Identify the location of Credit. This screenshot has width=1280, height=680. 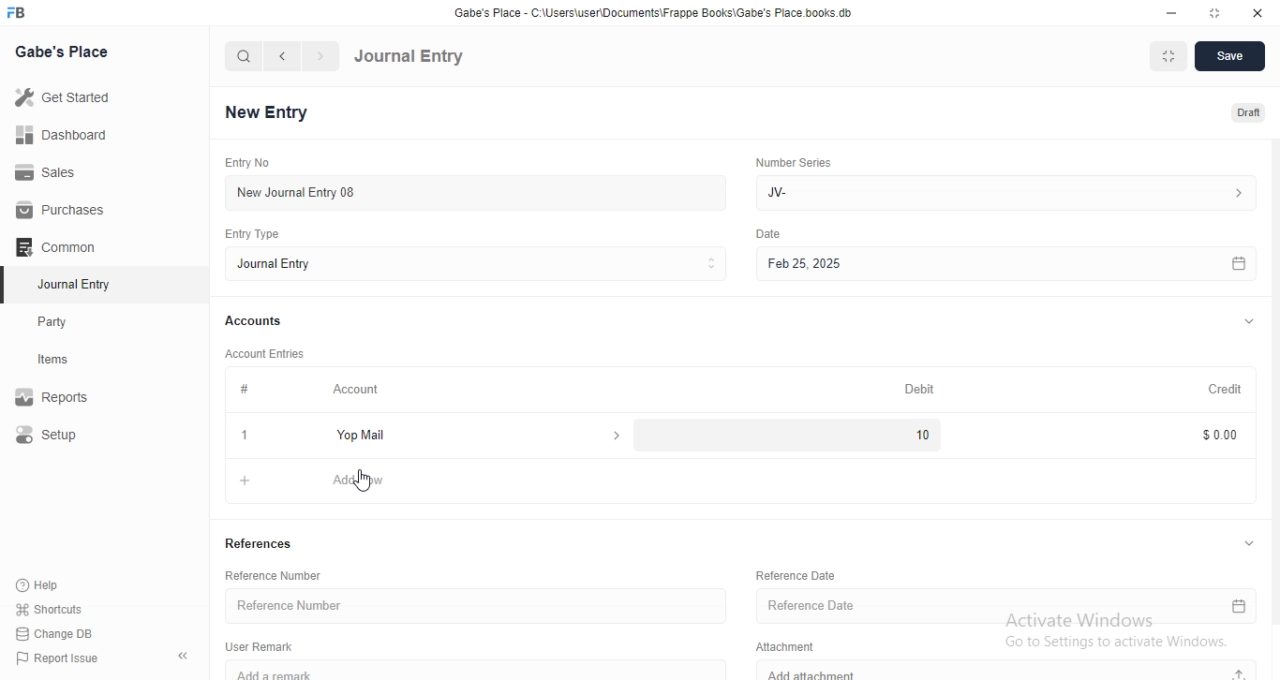
(1216, 389).